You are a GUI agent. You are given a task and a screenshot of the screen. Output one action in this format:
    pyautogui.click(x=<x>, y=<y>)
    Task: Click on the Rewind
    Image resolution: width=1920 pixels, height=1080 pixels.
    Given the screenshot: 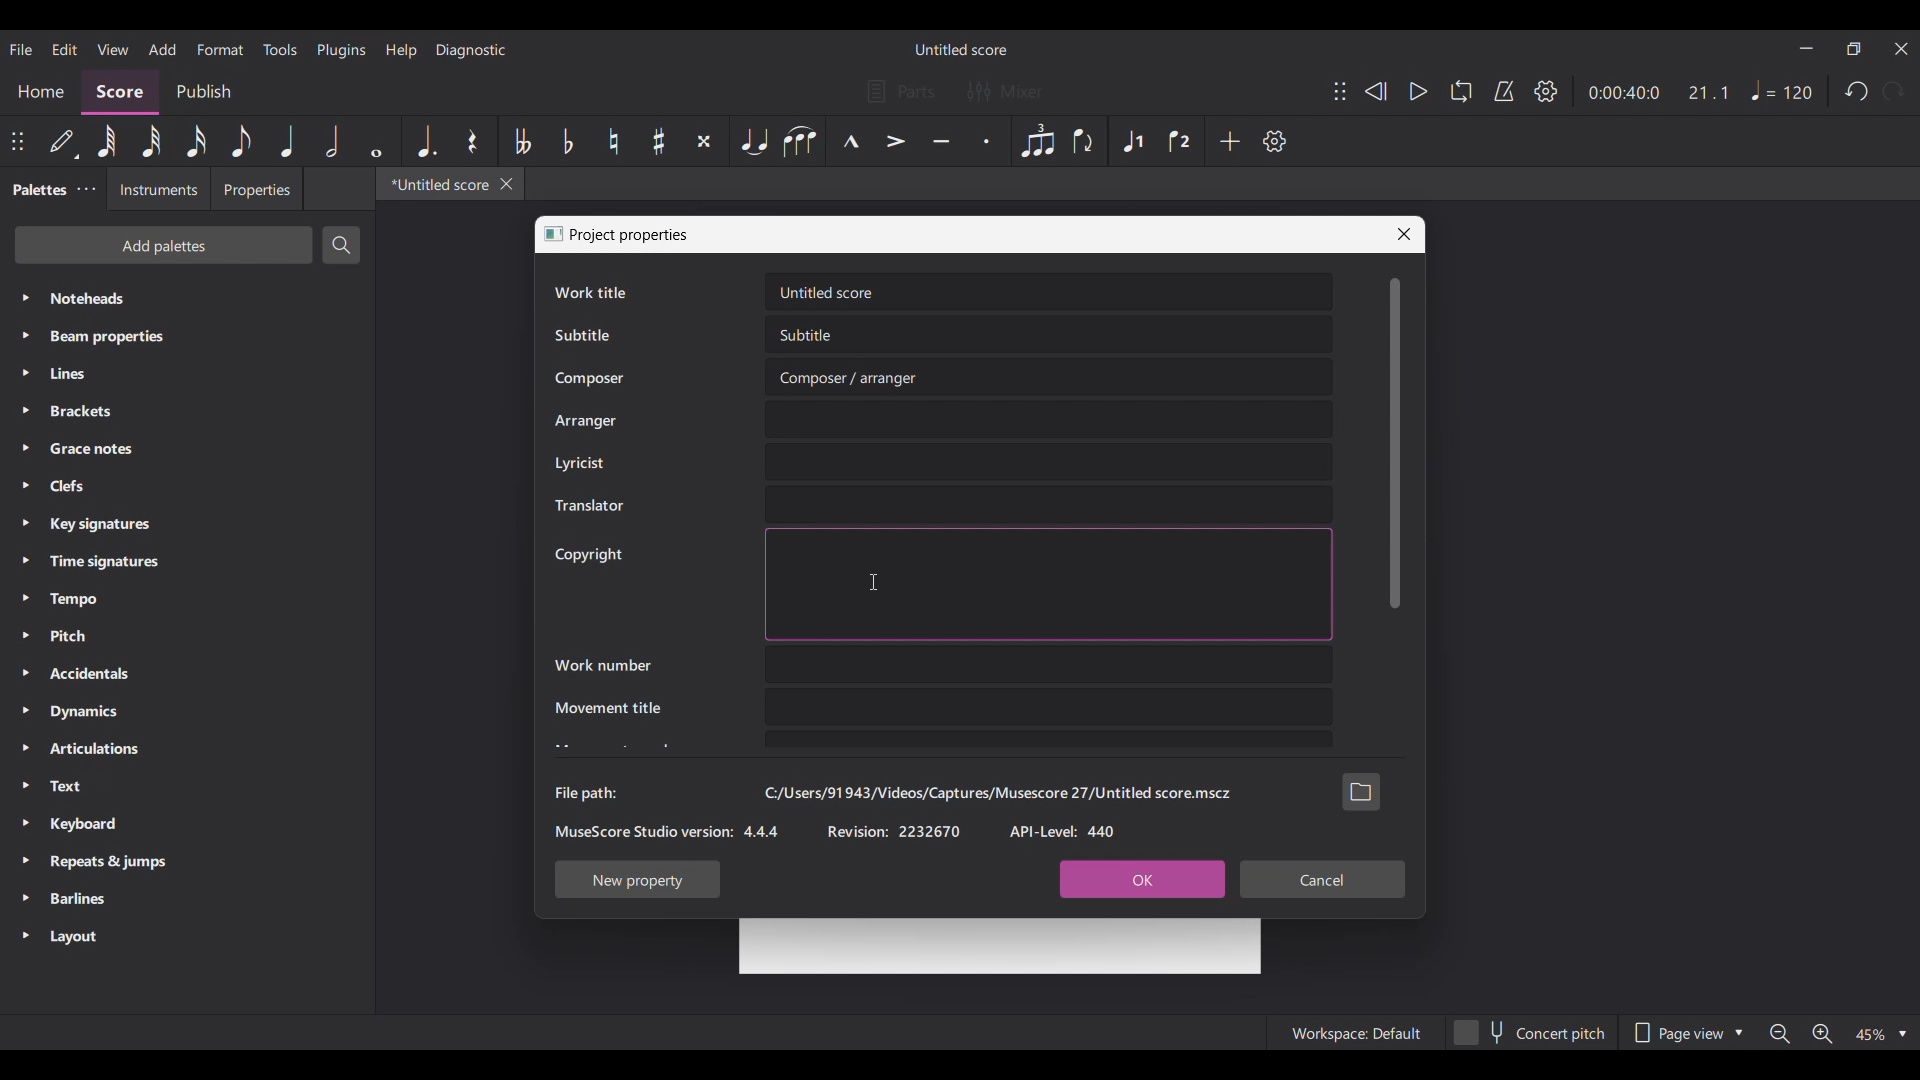 What is the action you would take?
    pyautogui.click(x=1375, y=91)
    